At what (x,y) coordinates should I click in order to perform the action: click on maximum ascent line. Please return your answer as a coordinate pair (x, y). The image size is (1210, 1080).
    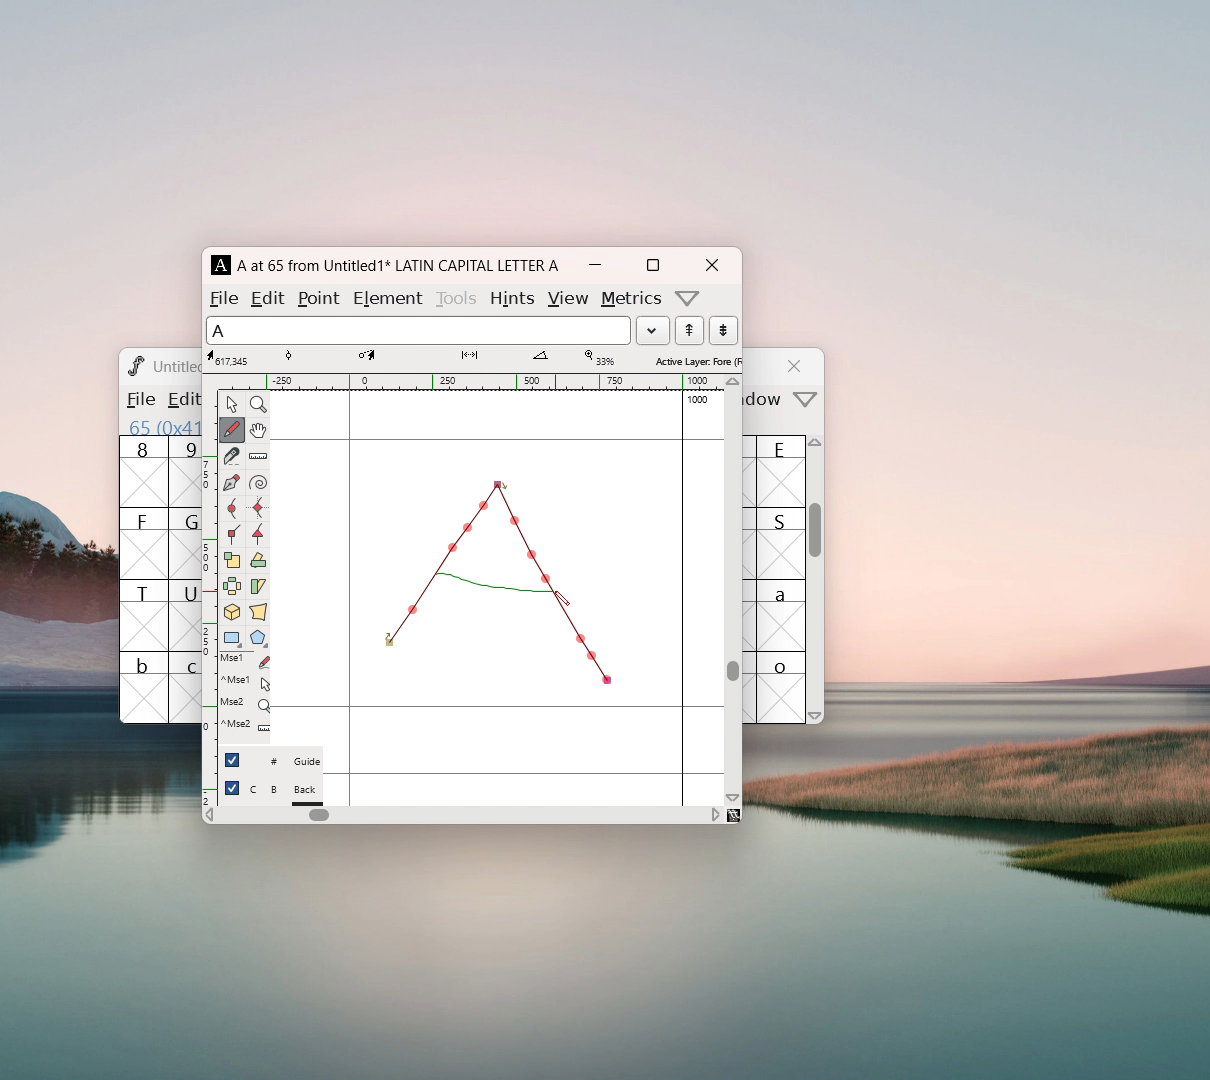
    Looking at the image, I should click on (497, 440).